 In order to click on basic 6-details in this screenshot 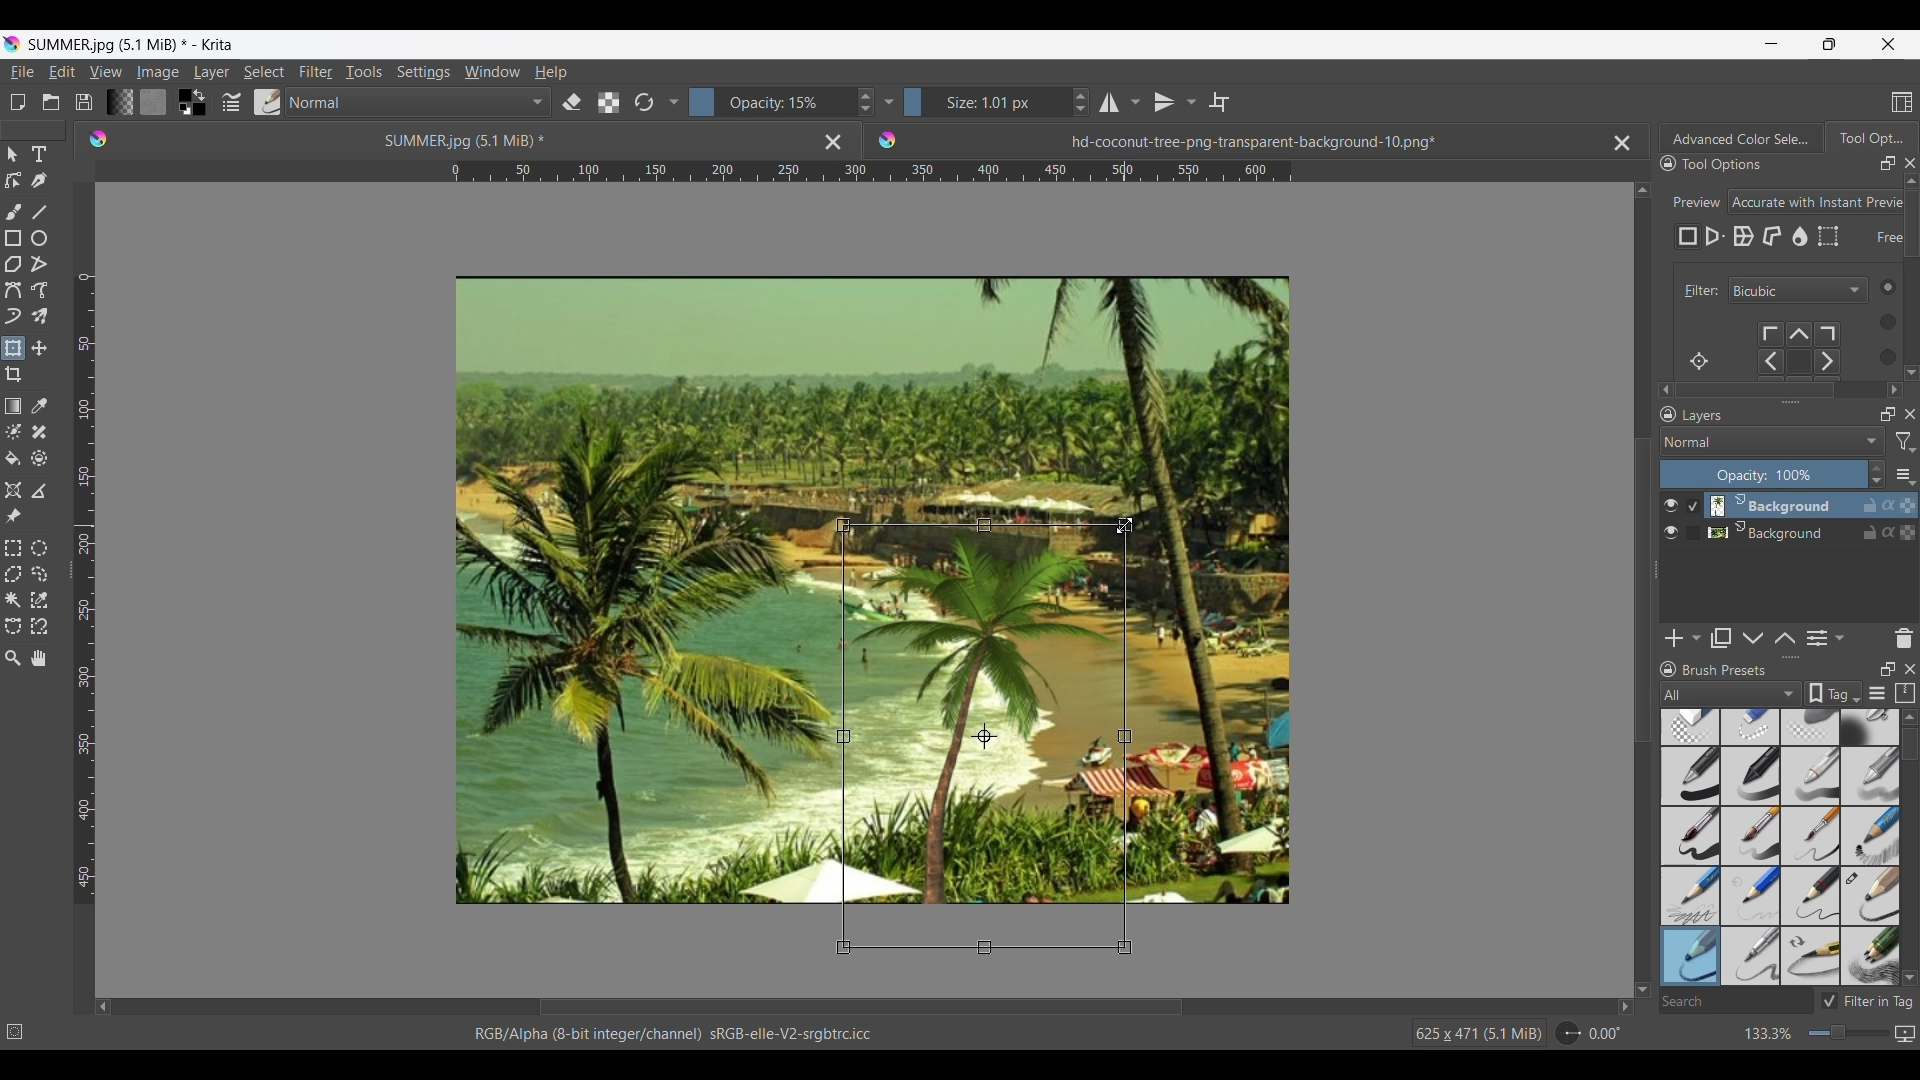, I will do `click(1813, 836)`.